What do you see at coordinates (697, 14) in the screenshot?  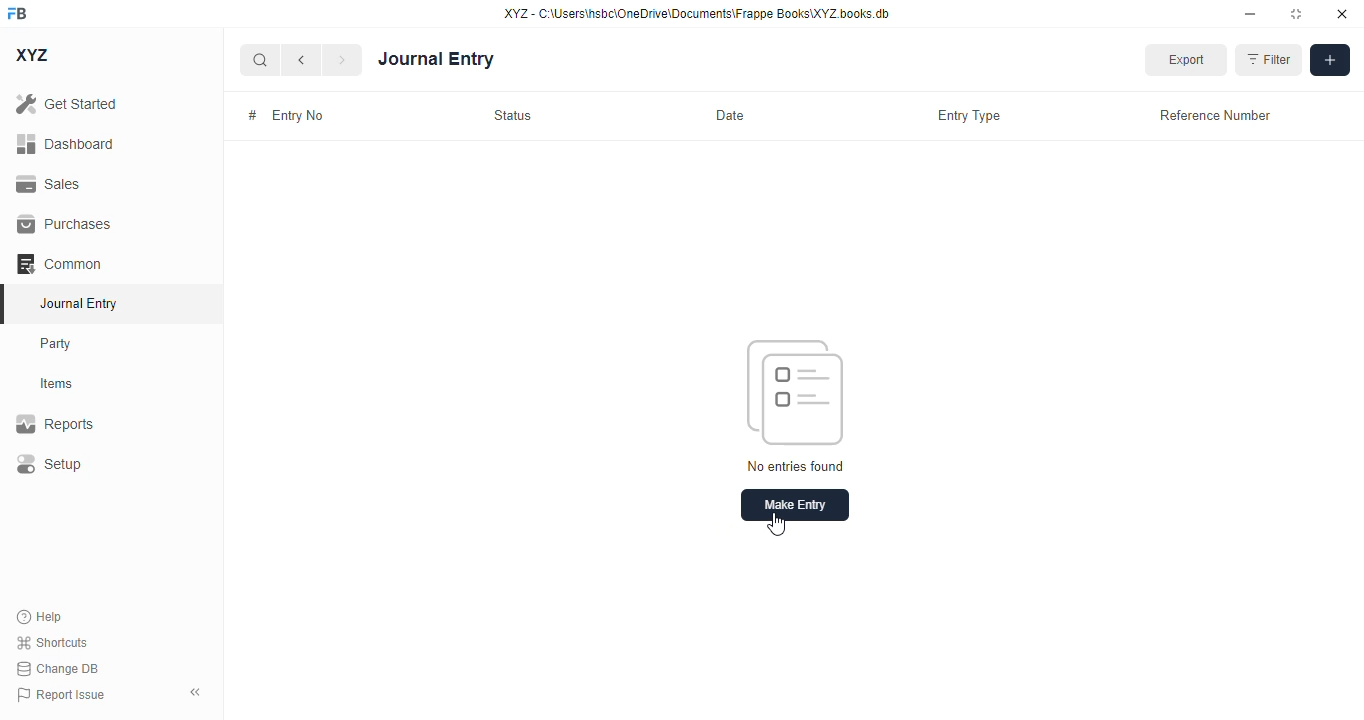 I see `XYZ - C:\Users\hsbc\OneDrive\Documents\Frappe Books\XYZ books. db` at bounding box center [697, 14].